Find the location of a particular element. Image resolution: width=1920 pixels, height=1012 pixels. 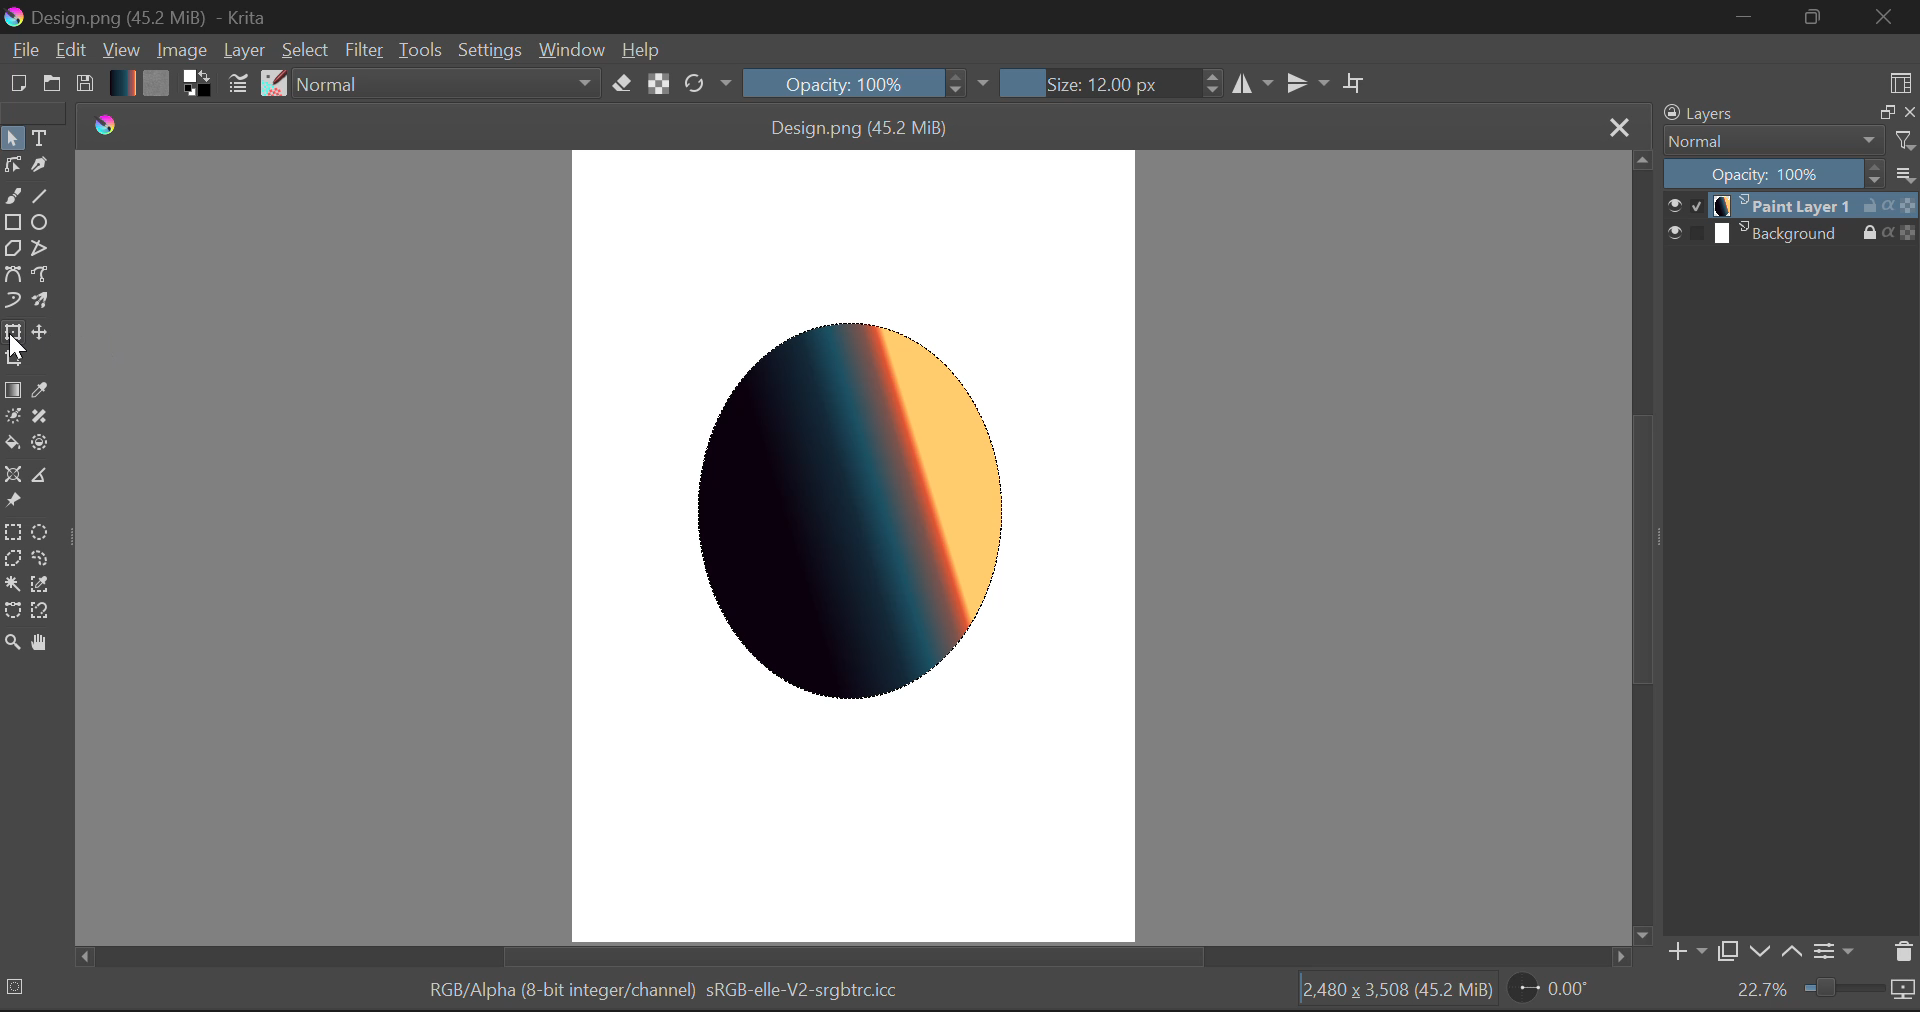

Ellipses is located at coordinates (41, 223).